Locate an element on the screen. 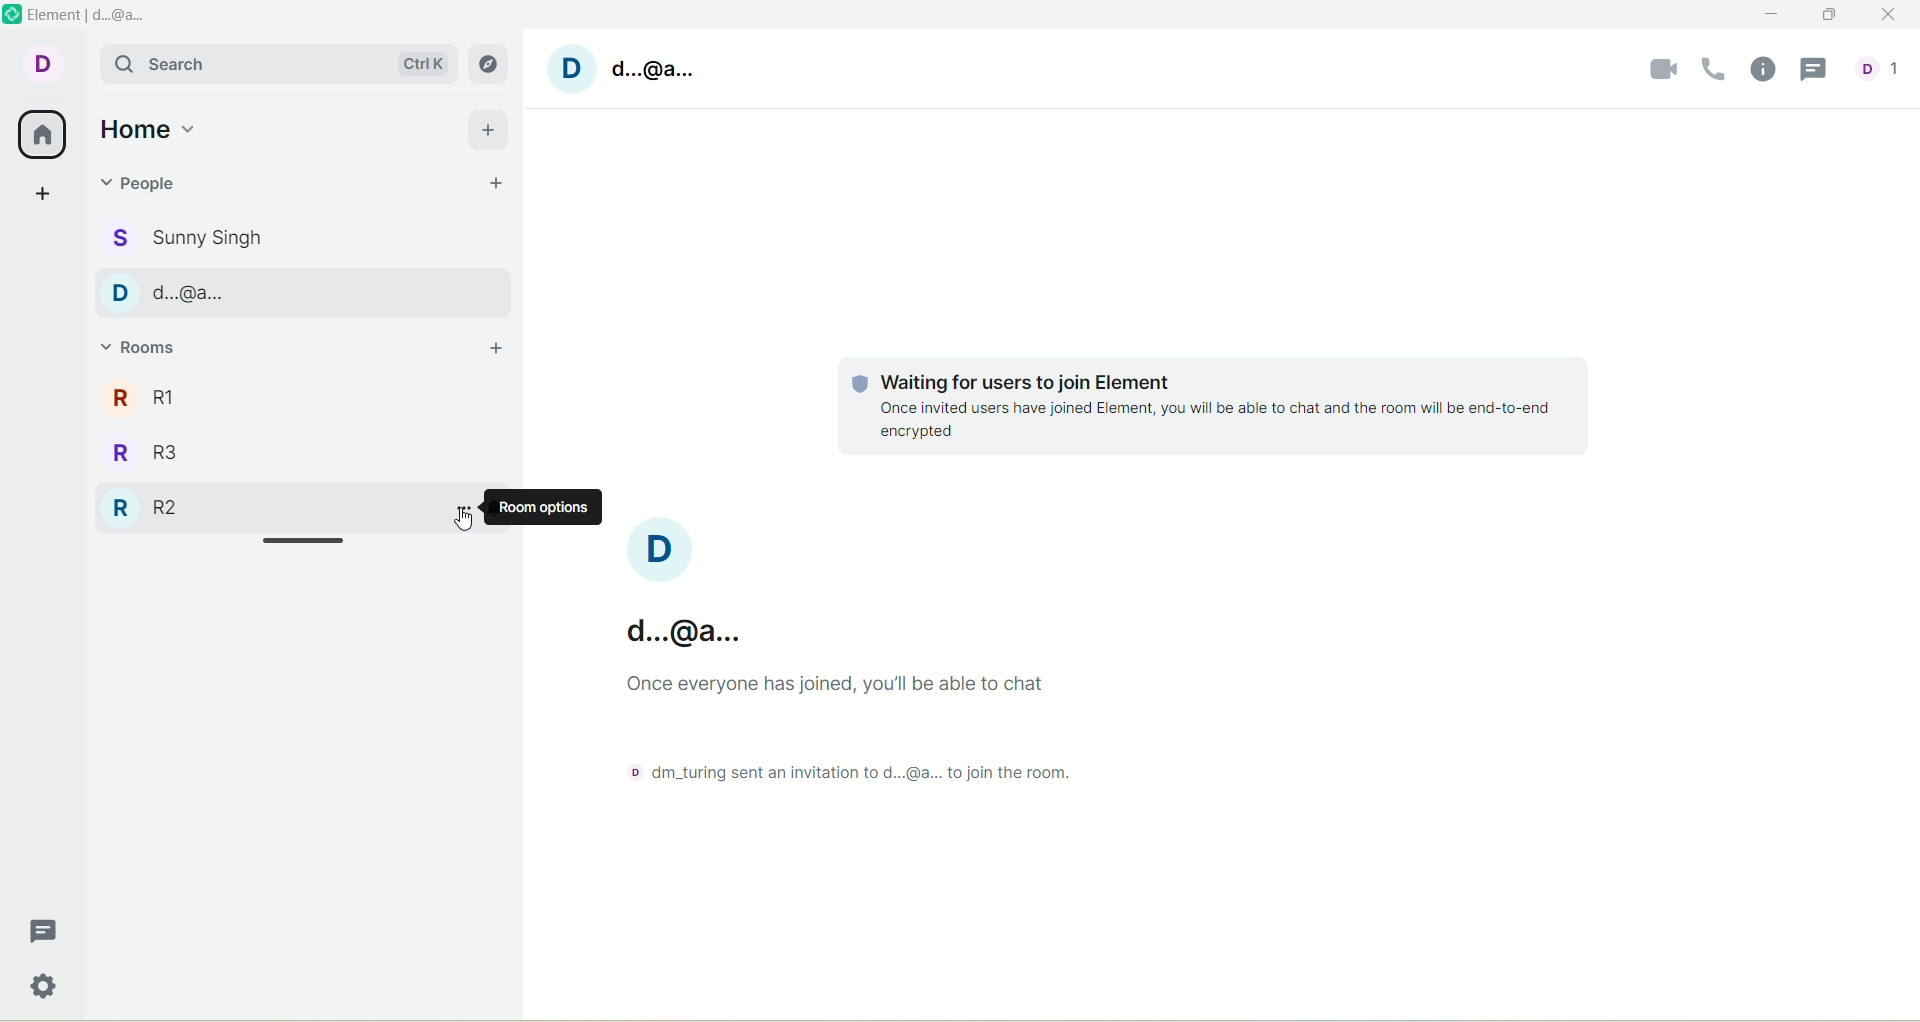  all rooms is located at coordinates (44, 134).